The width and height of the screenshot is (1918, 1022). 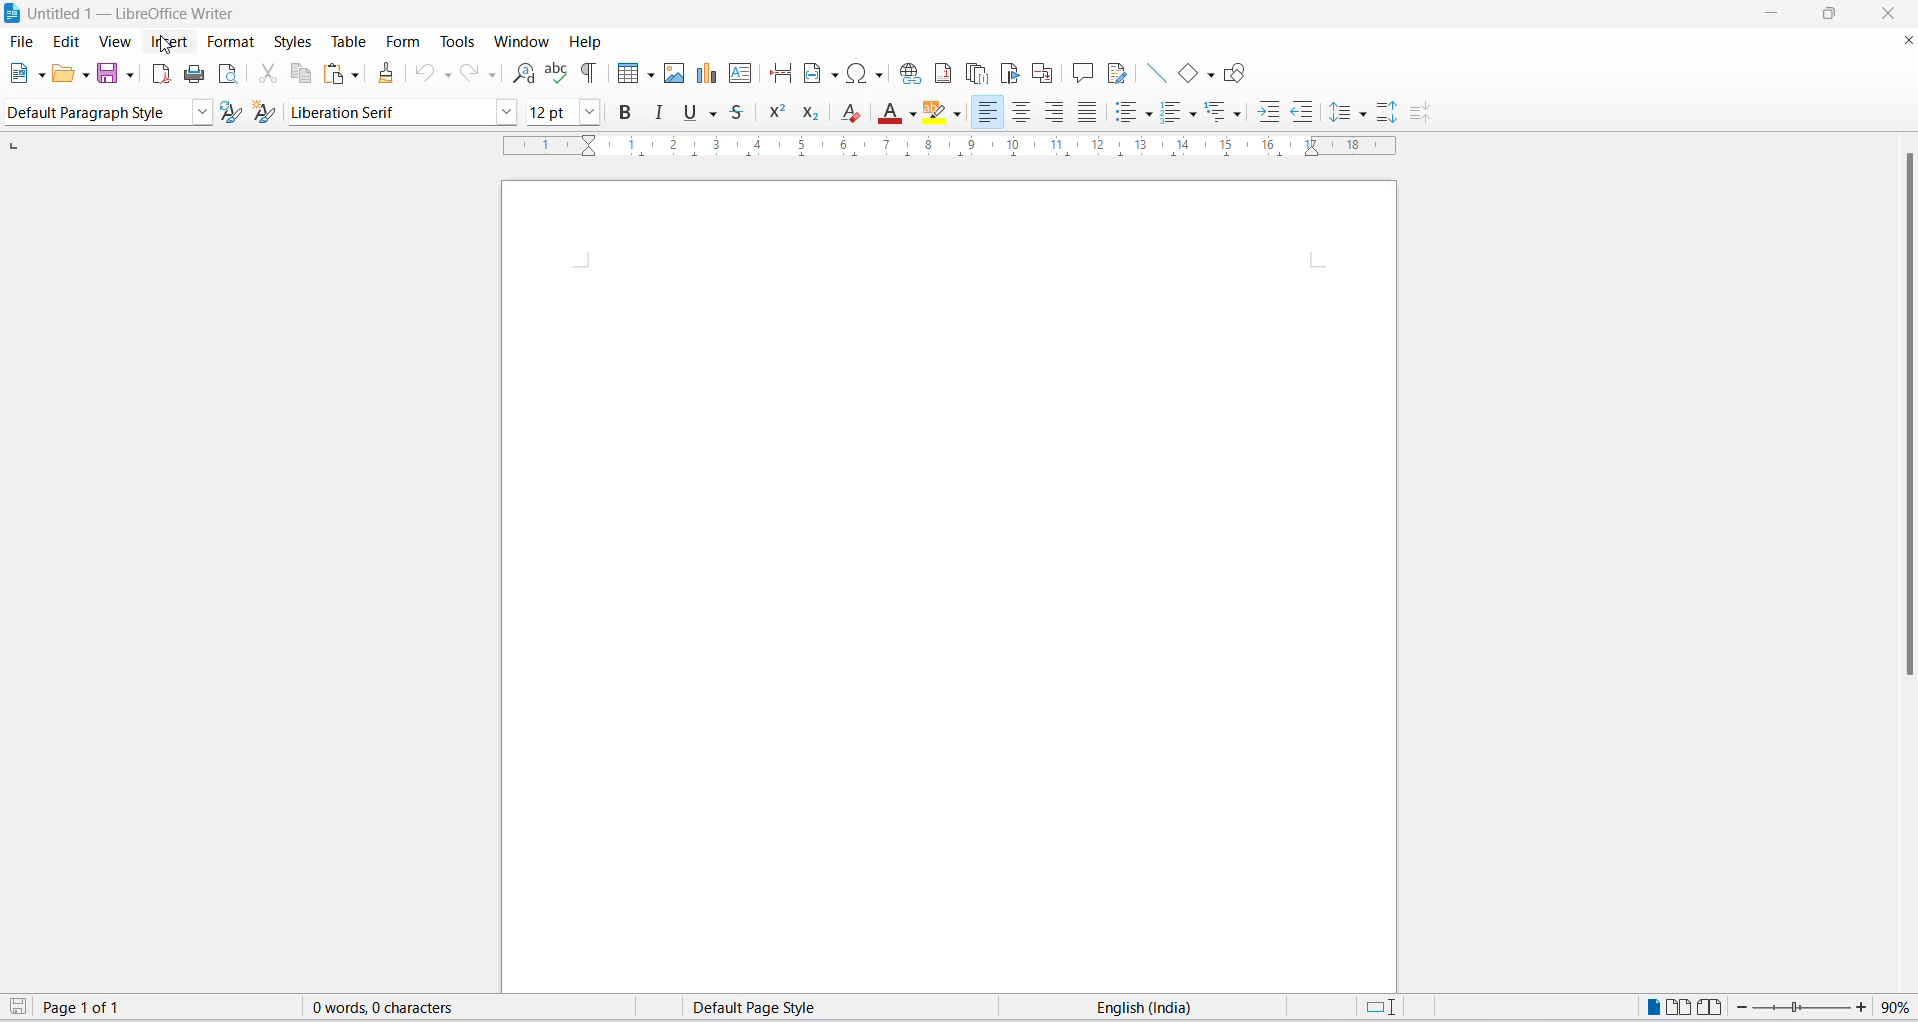 What do you see at coordinates (990, 112) in the screenshot?
I see `text align left` at bounding box center [990, 112].